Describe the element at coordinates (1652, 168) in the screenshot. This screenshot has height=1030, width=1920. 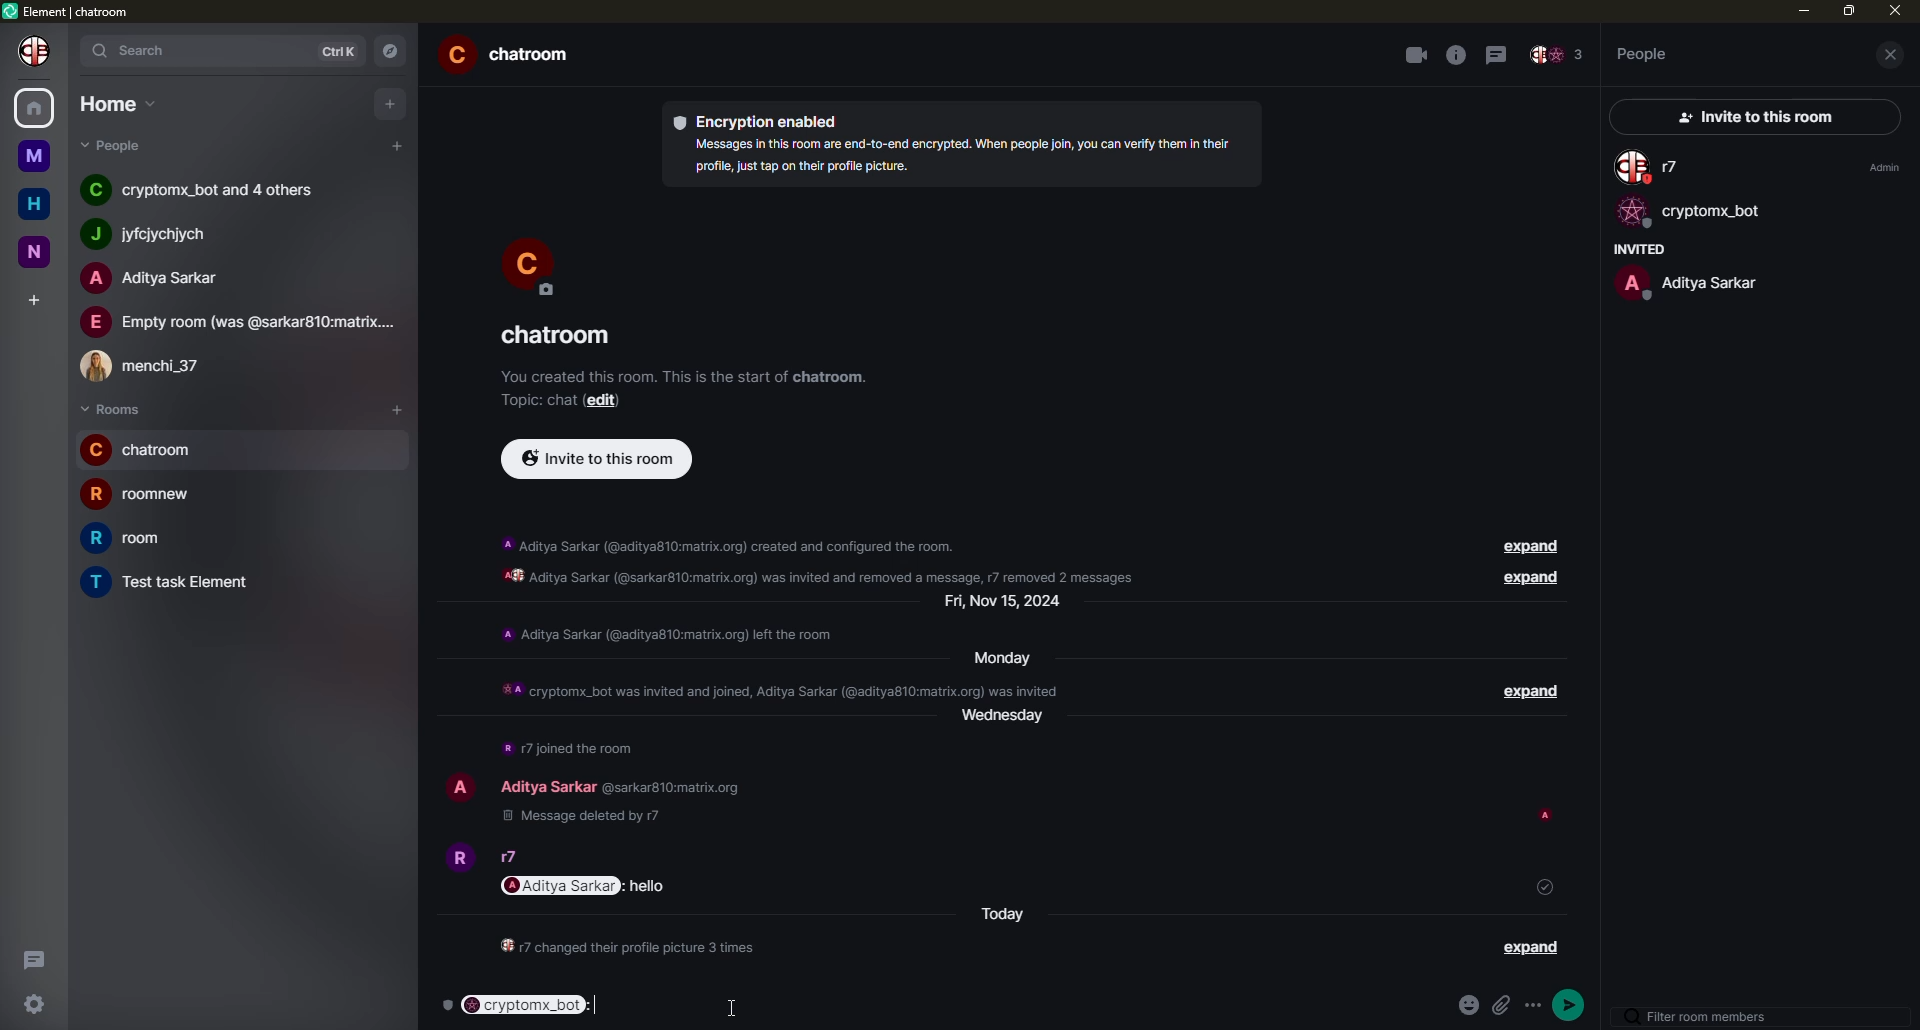
I see `people` at that location.